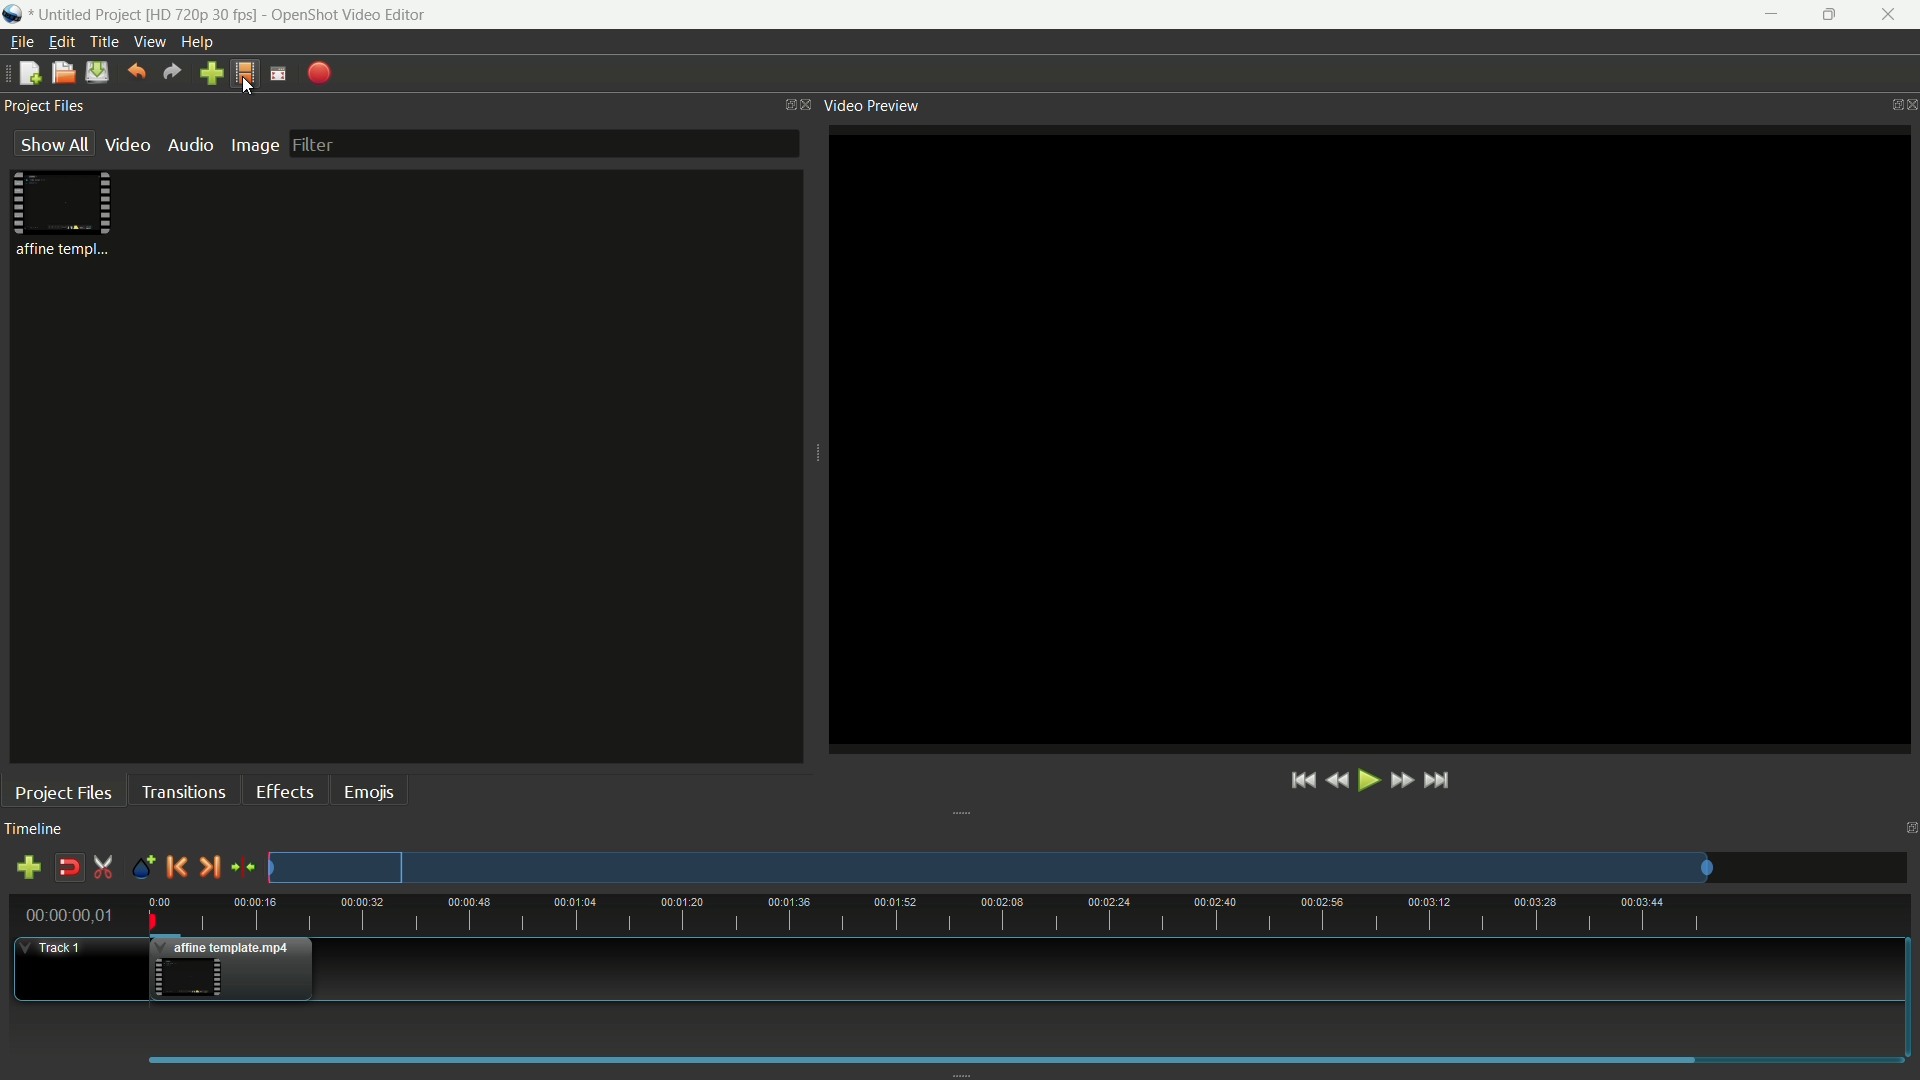  I want to click on previous marker, so click(176, 866).